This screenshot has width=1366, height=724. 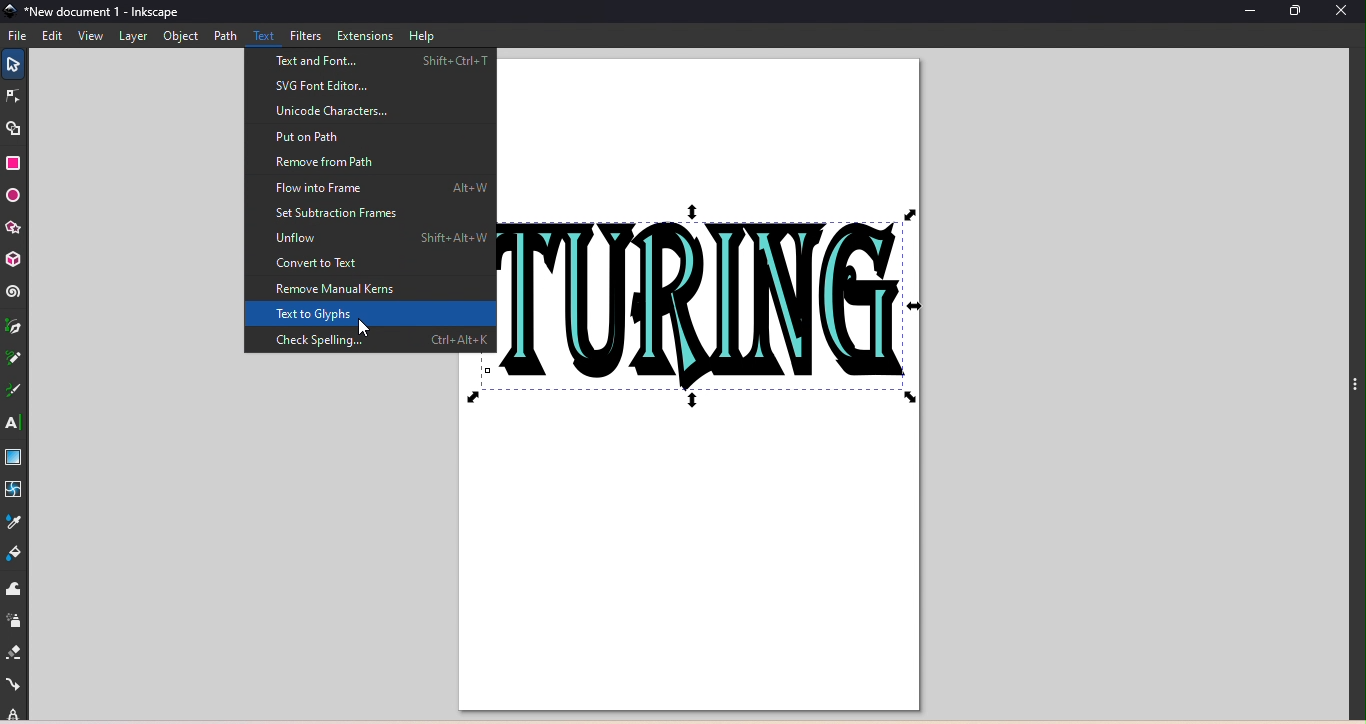 I want to click on Text, so click(x=265, y=36).